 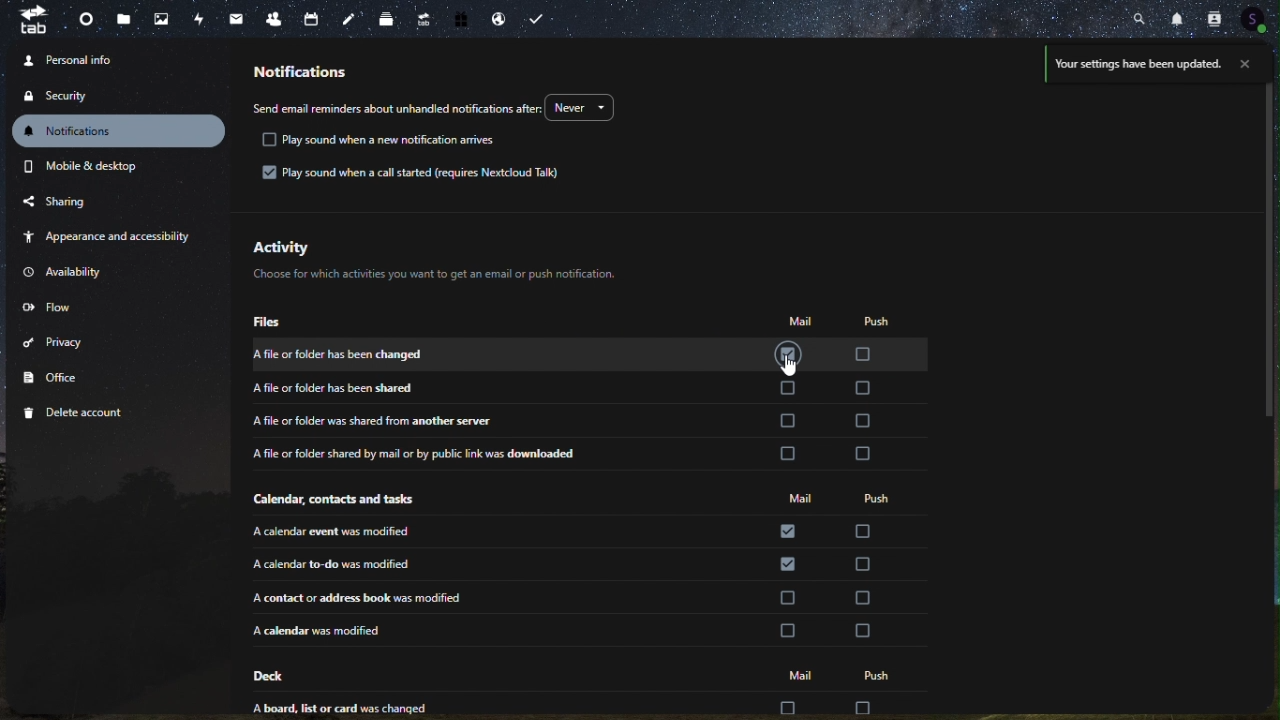 I want to click on send email reminders about unhandled notifications after., so click(x=397, y=110).